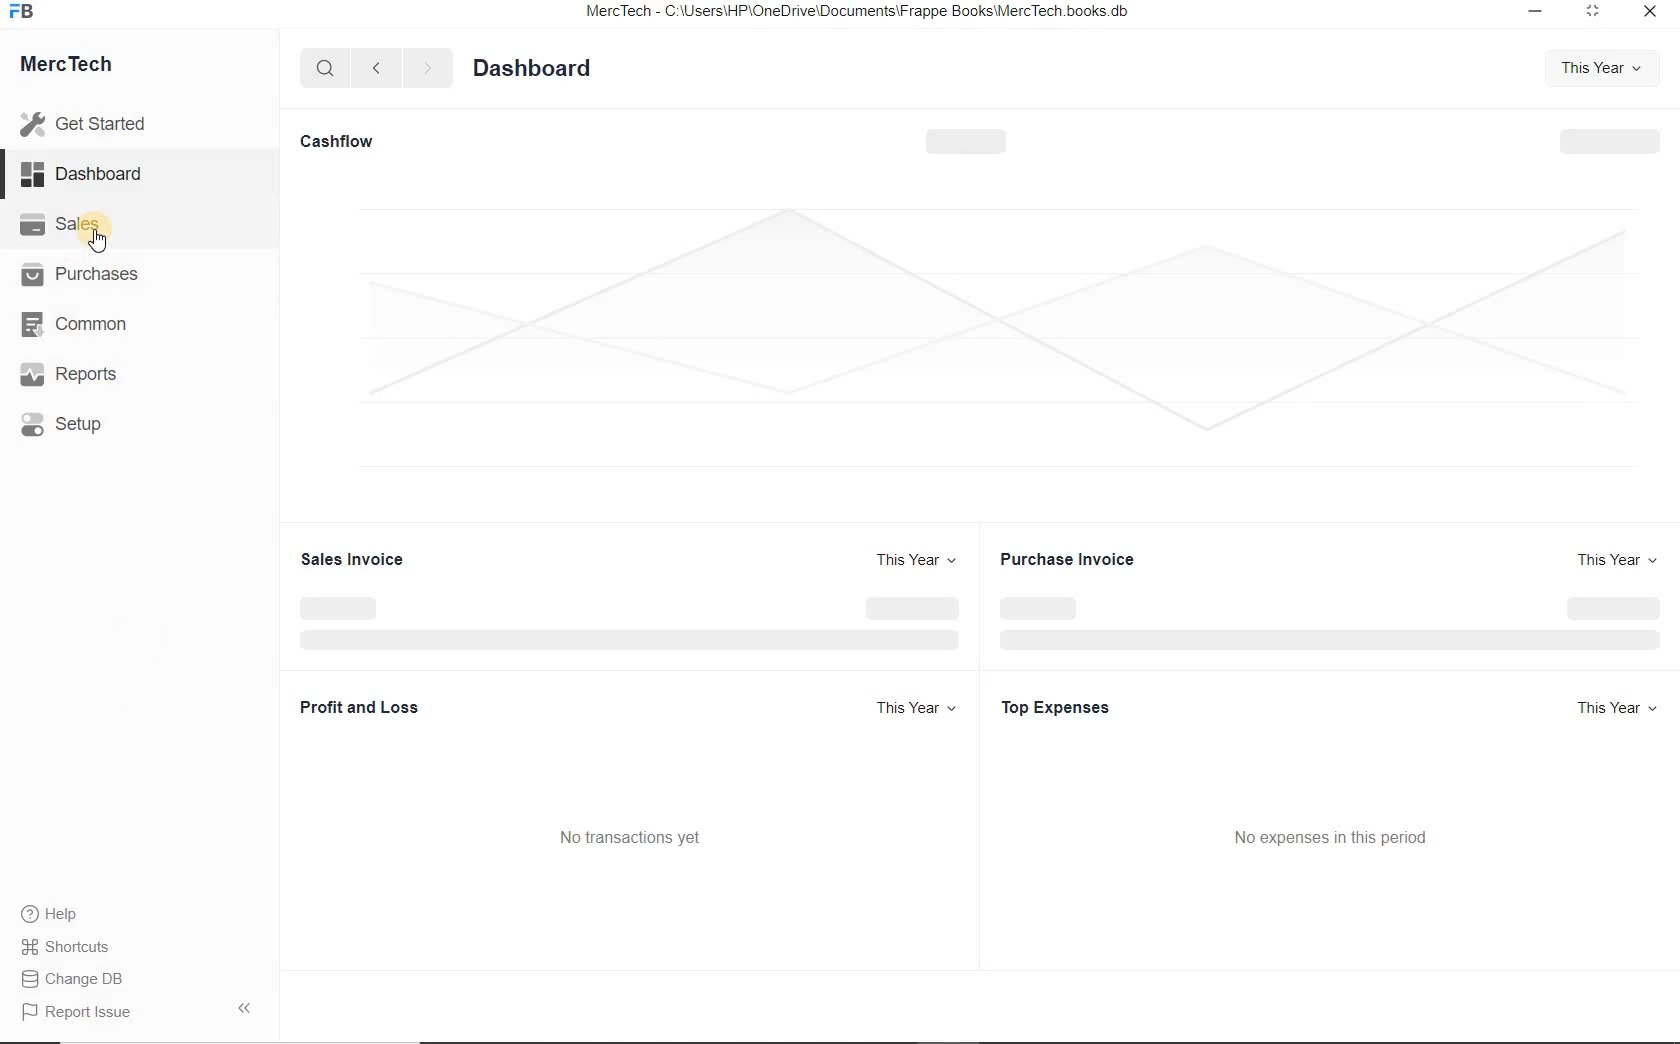  Describe the element at coordinates (82, 173) in the screenshot. I see `Dashboard` at that location.